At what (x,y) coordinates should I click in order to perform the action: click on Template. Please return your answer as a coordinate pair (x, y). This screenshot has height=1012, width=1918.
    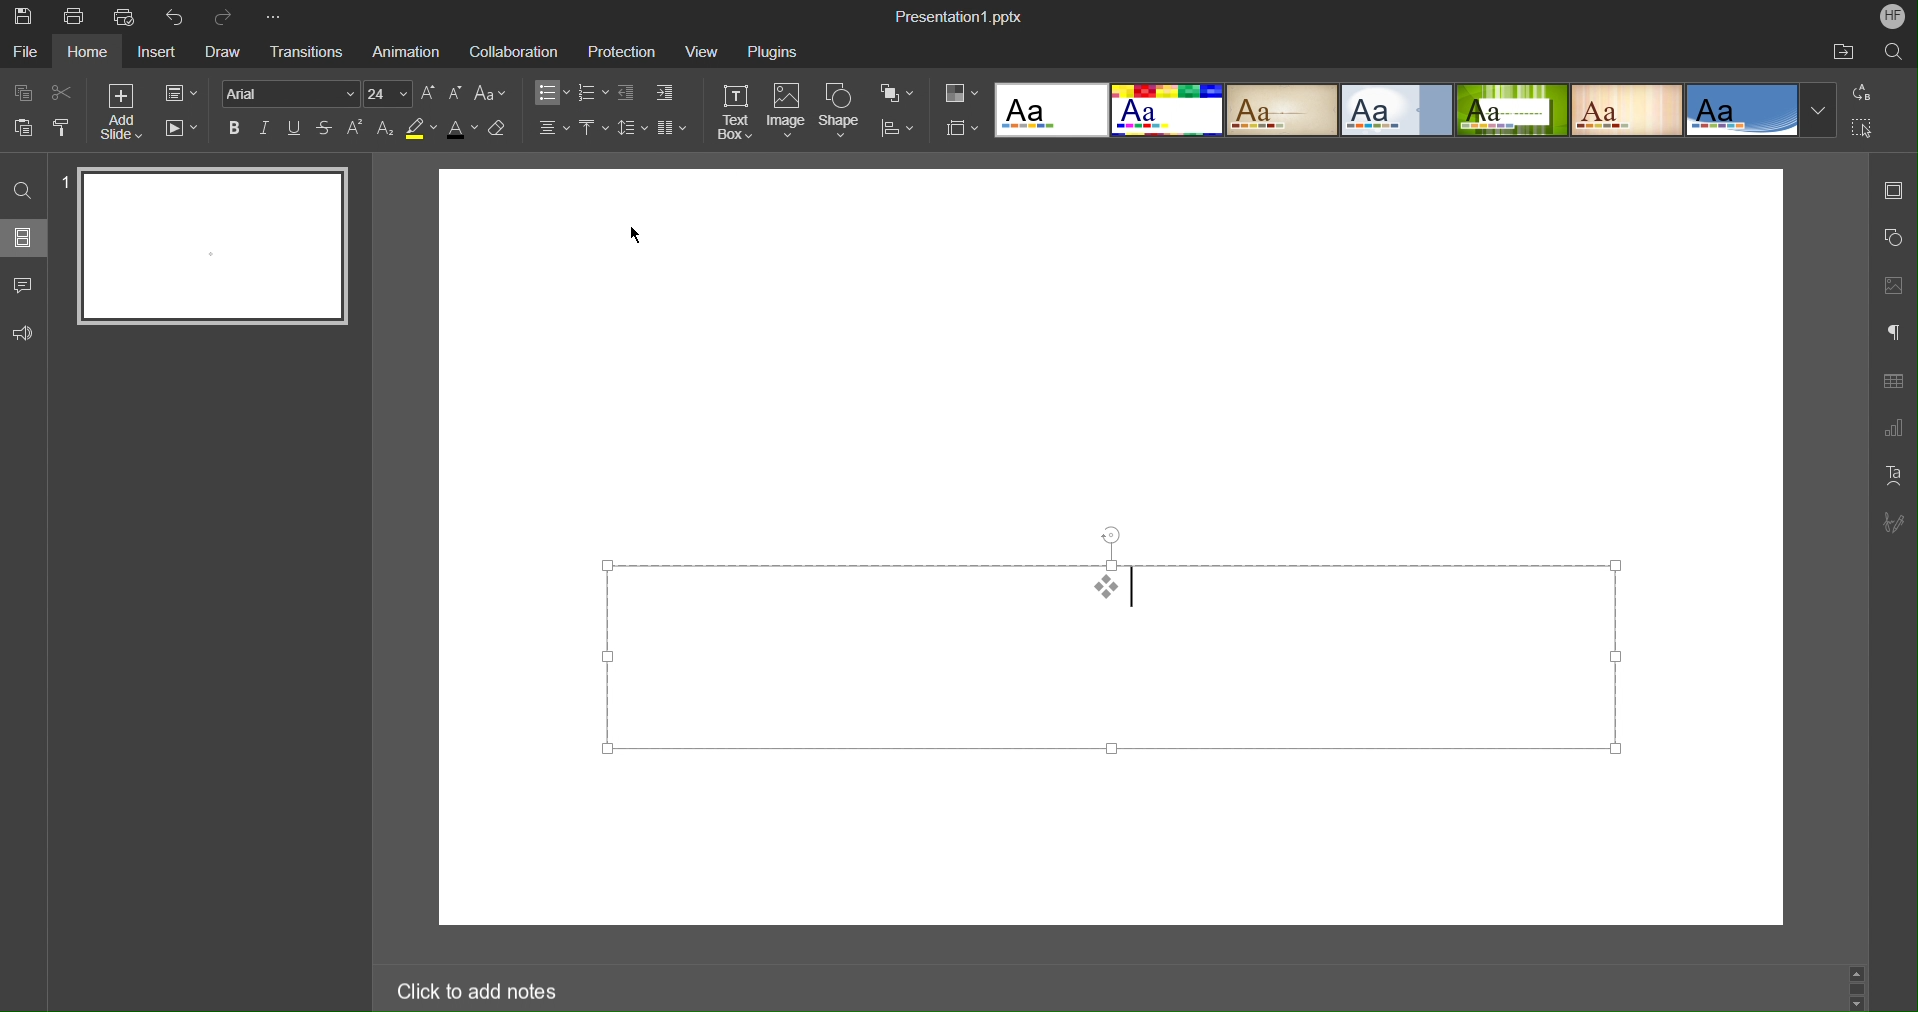
    Looking at the image, I should click on (1048, 111).